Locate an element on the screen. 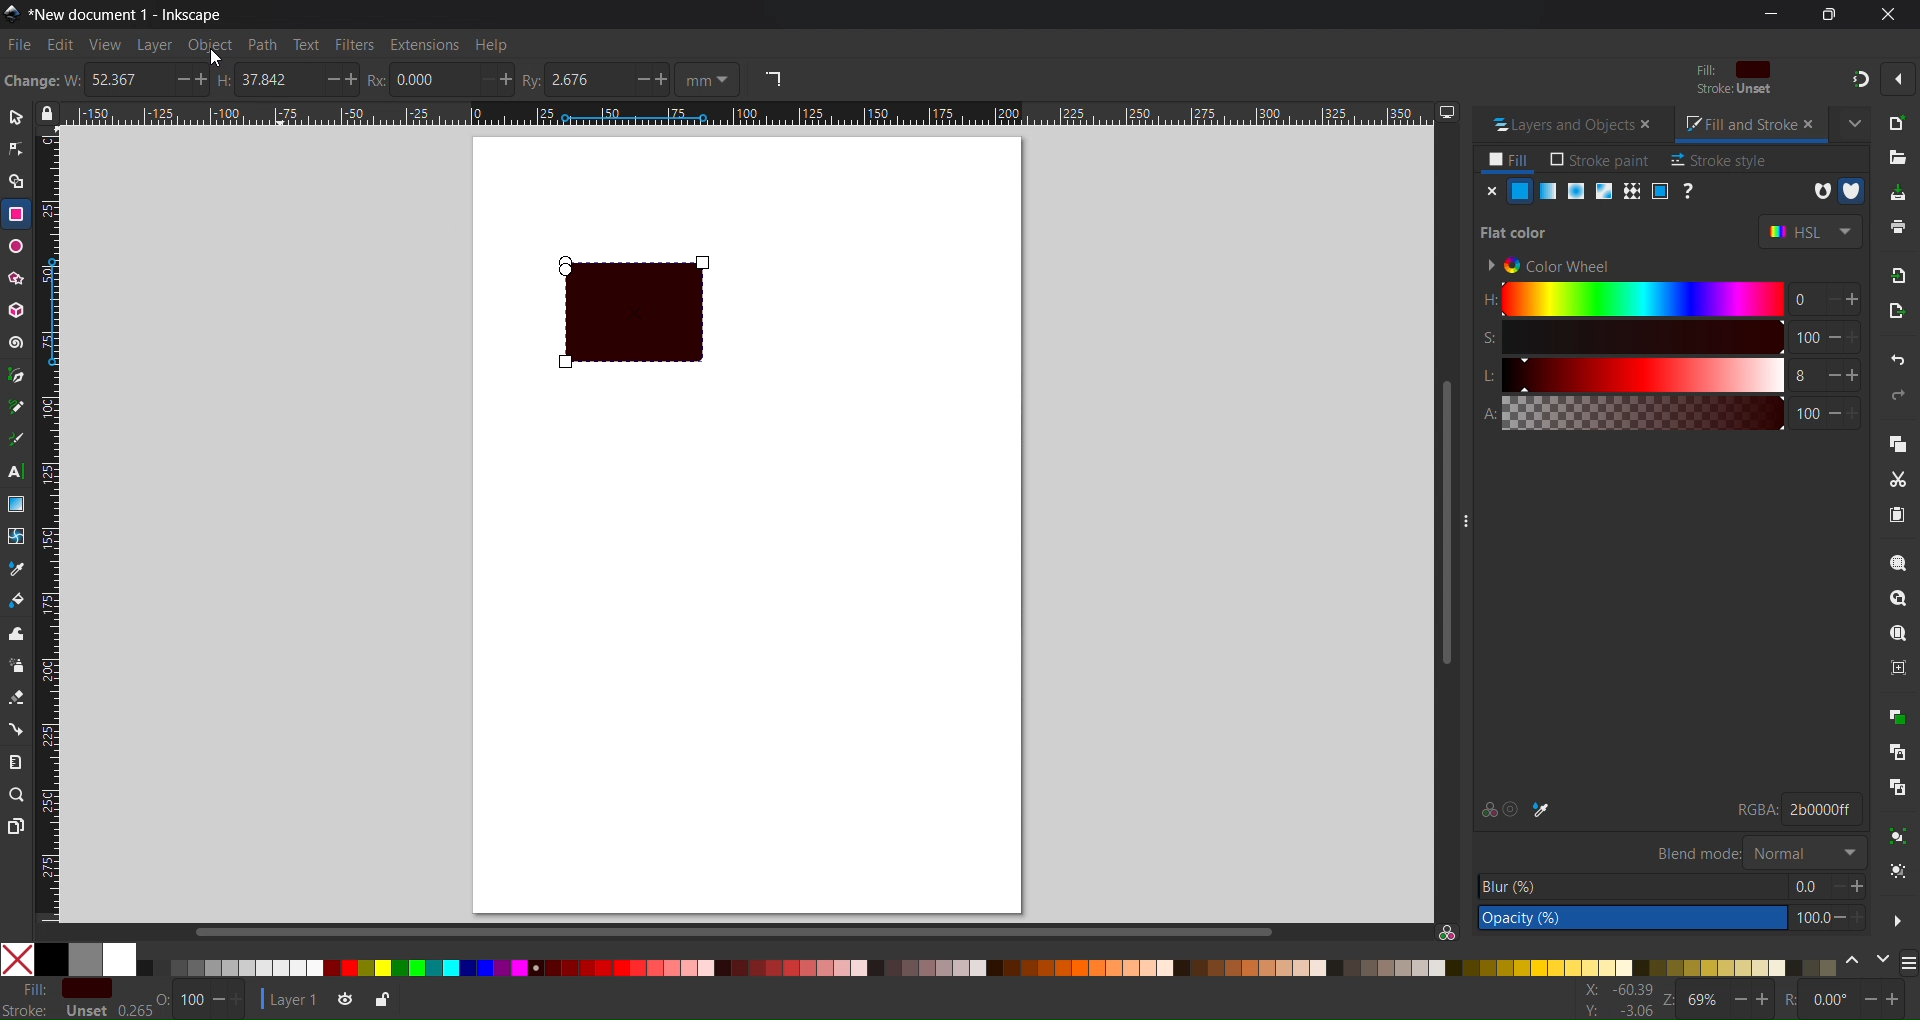 Image resolution: width=1920 pixels, height=1020 pixels. Mesh tool is located at coordinates (17, 536).